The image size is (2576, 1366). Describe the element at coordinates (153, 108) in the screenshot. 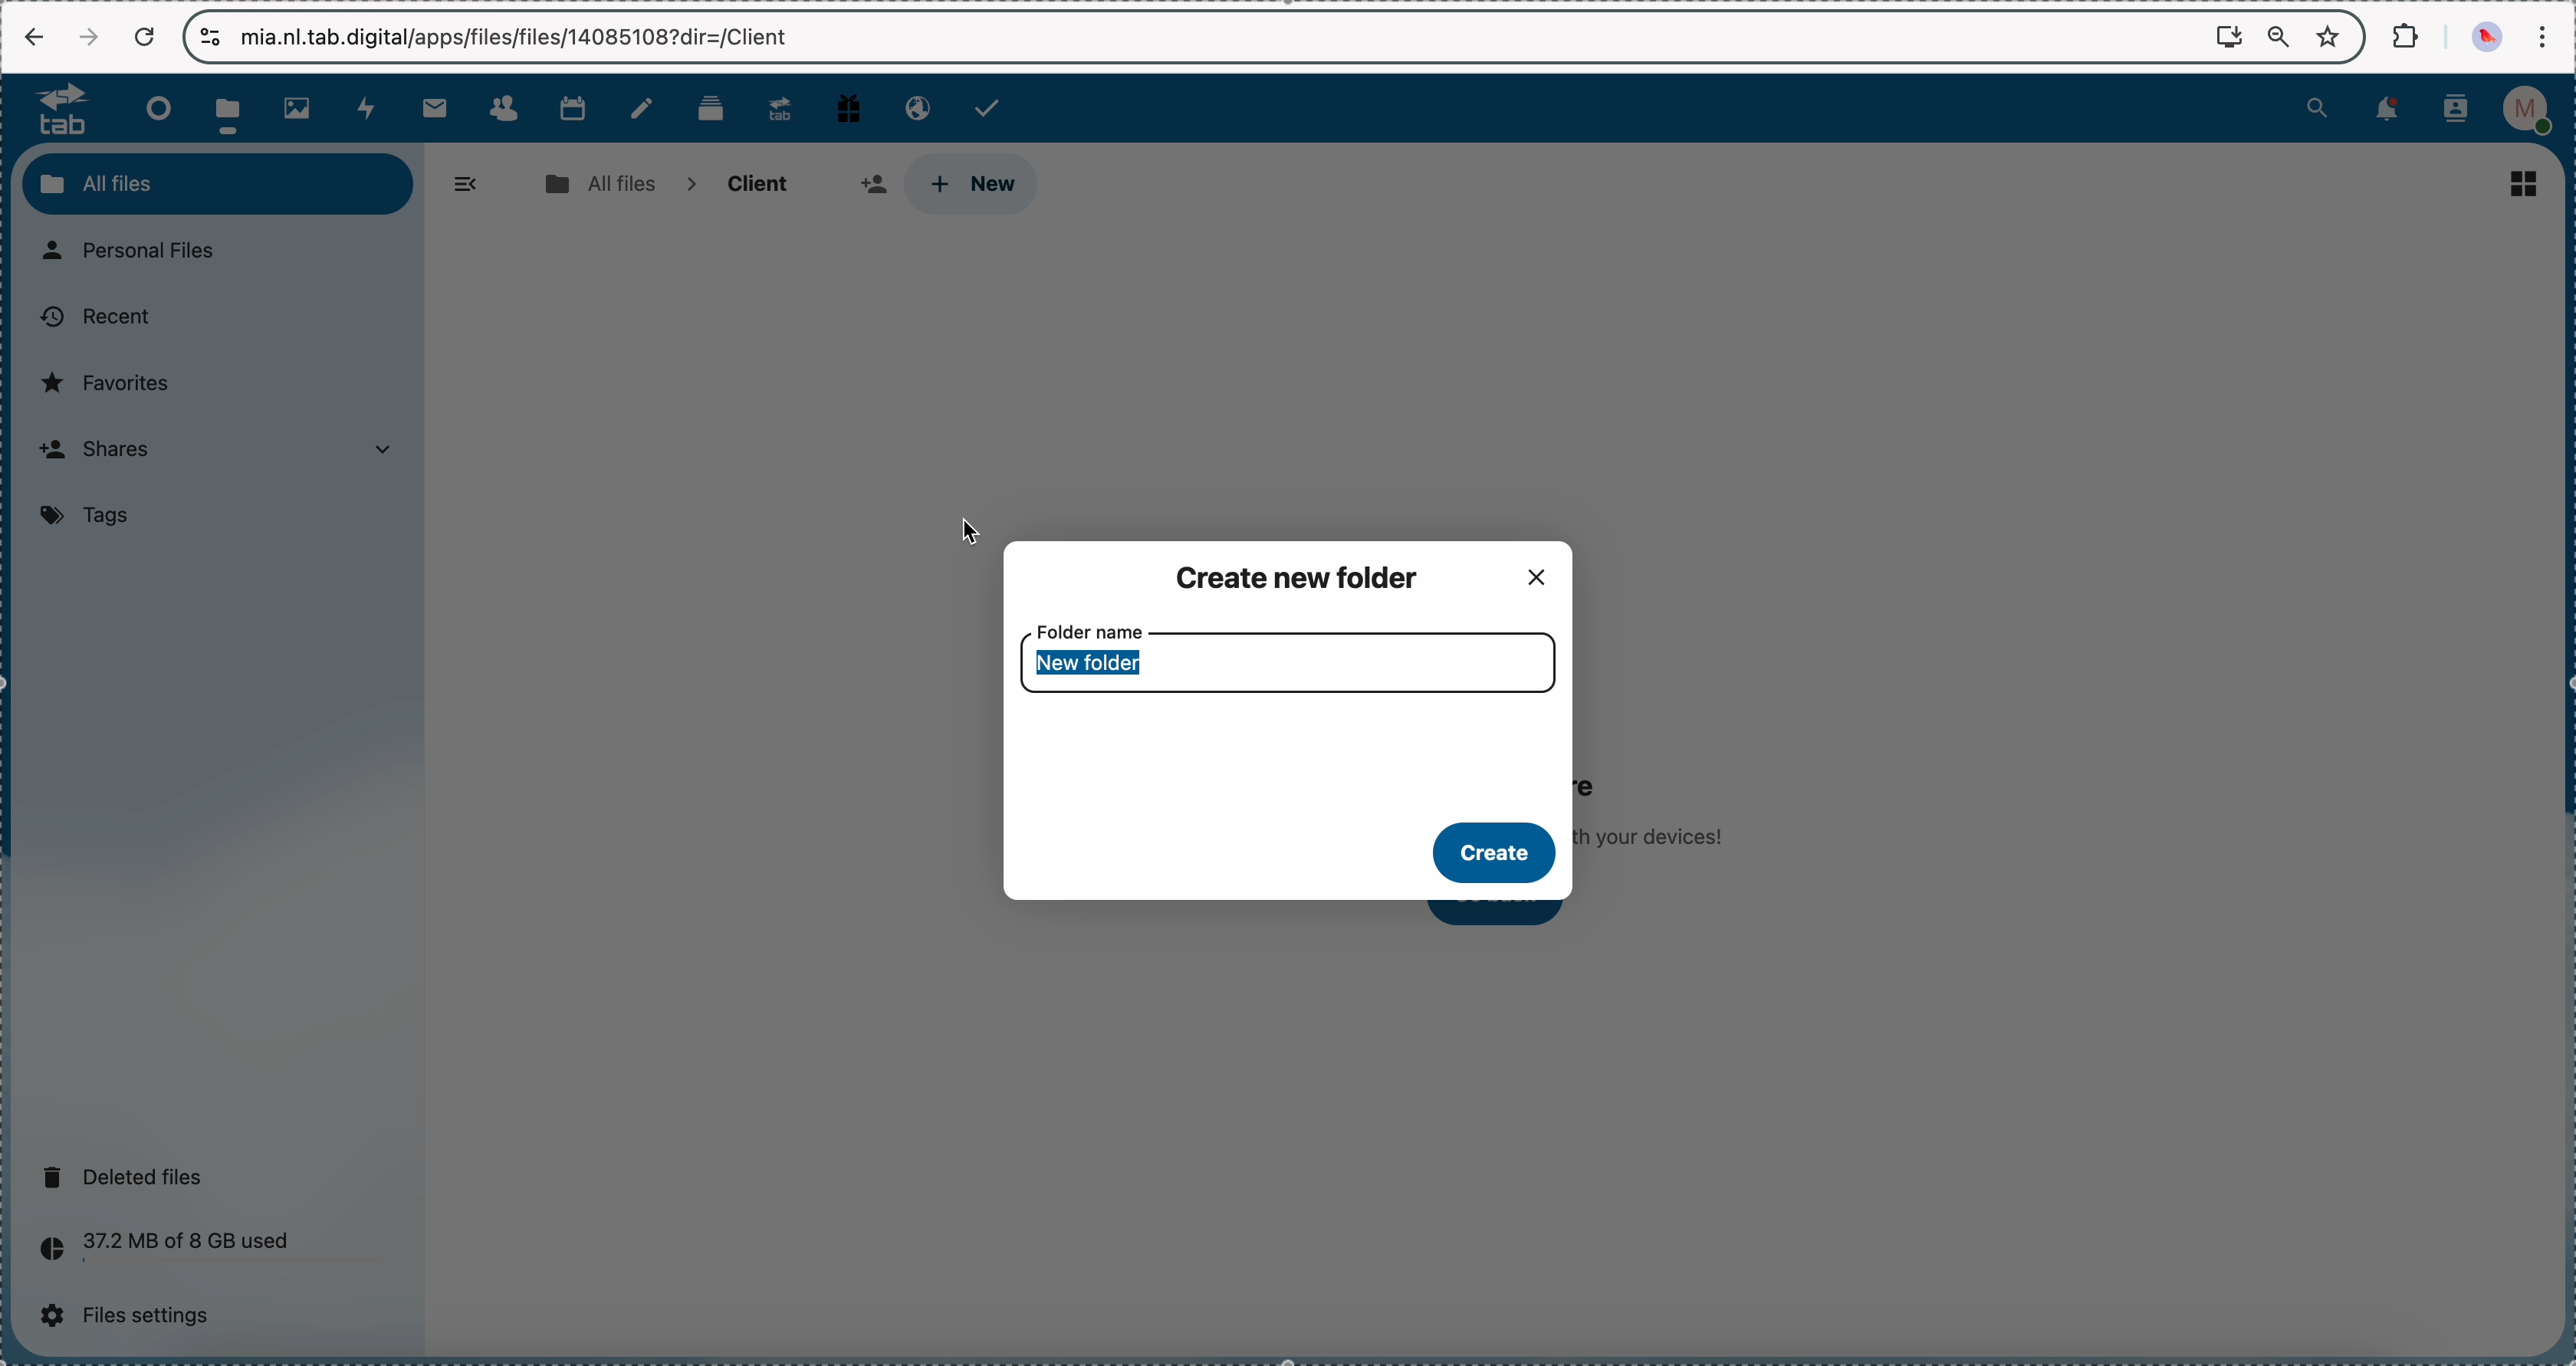

I see `dashboard` at that location.